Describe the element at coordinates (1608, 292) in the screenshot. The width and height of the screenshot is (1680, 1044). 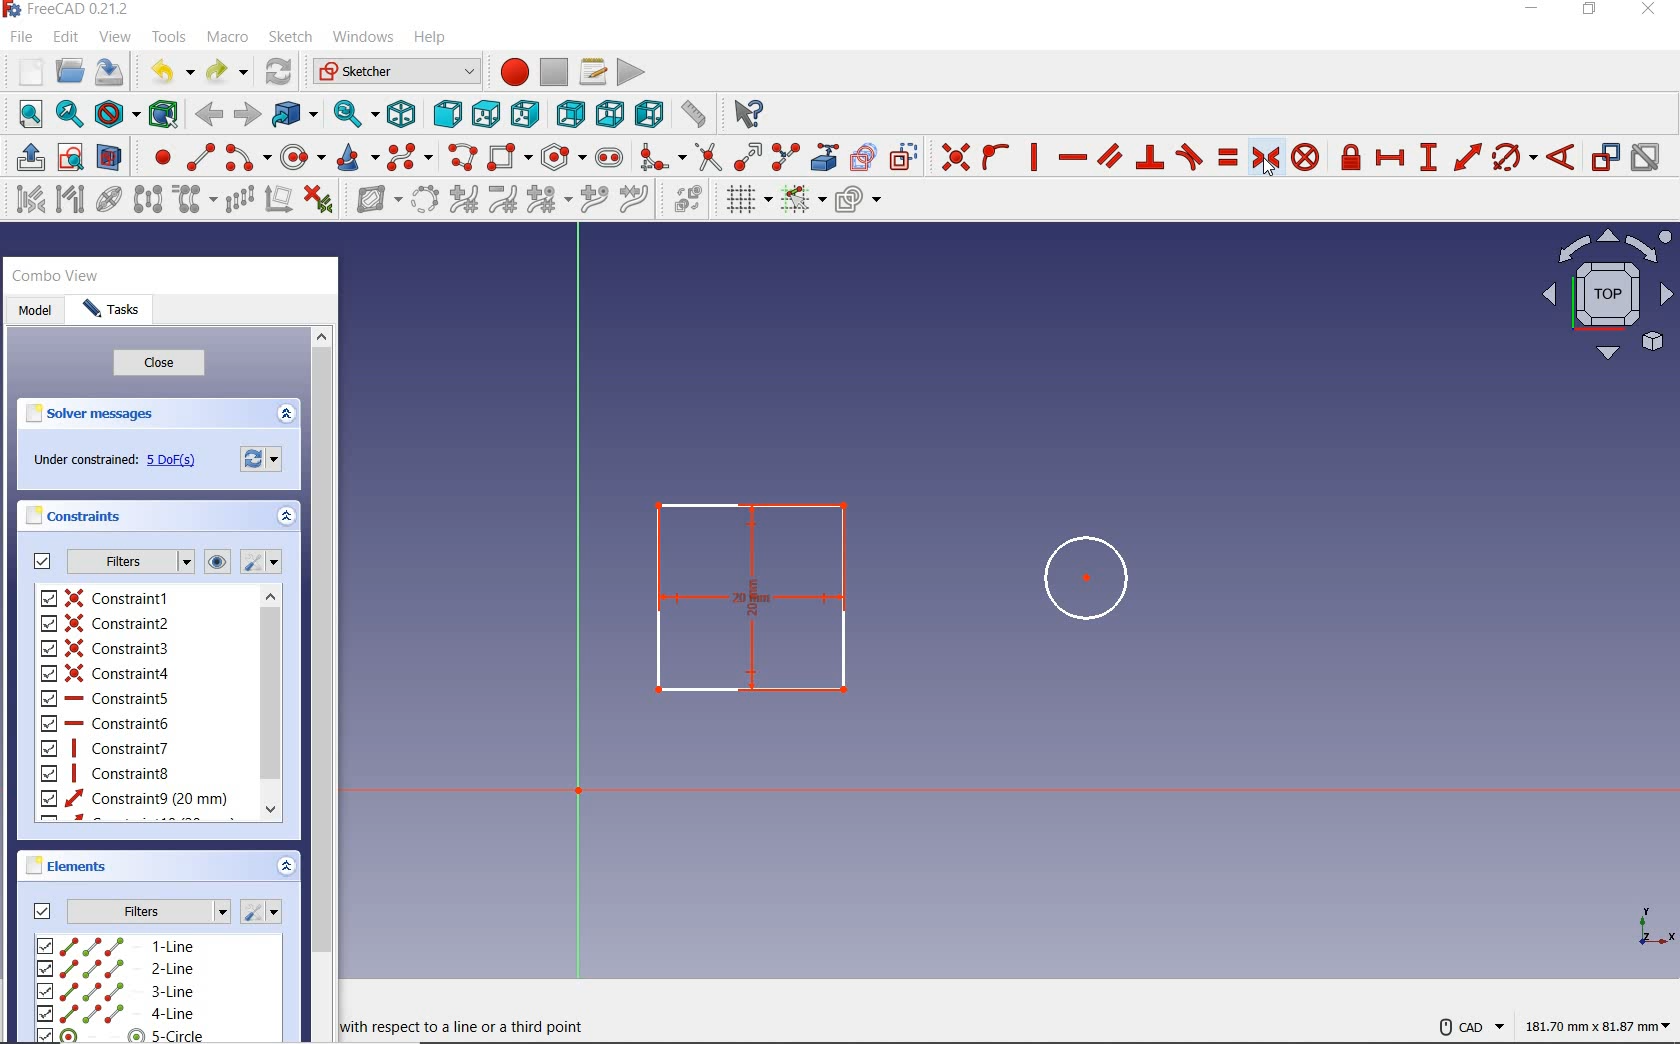
I see `Plane view` at that location.